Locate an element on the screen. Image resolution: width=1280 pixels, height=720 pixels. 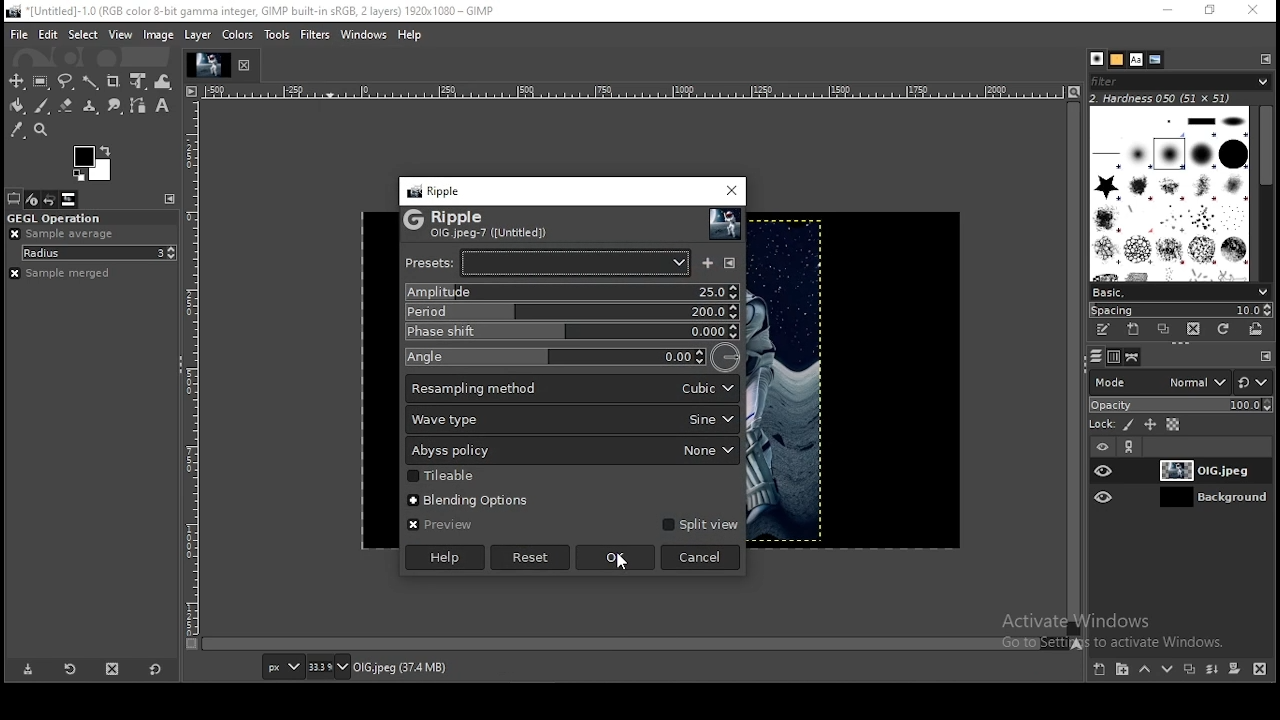
add a mask that allows non-destructive editing of transperancy is located at coordinates (1236, 669).